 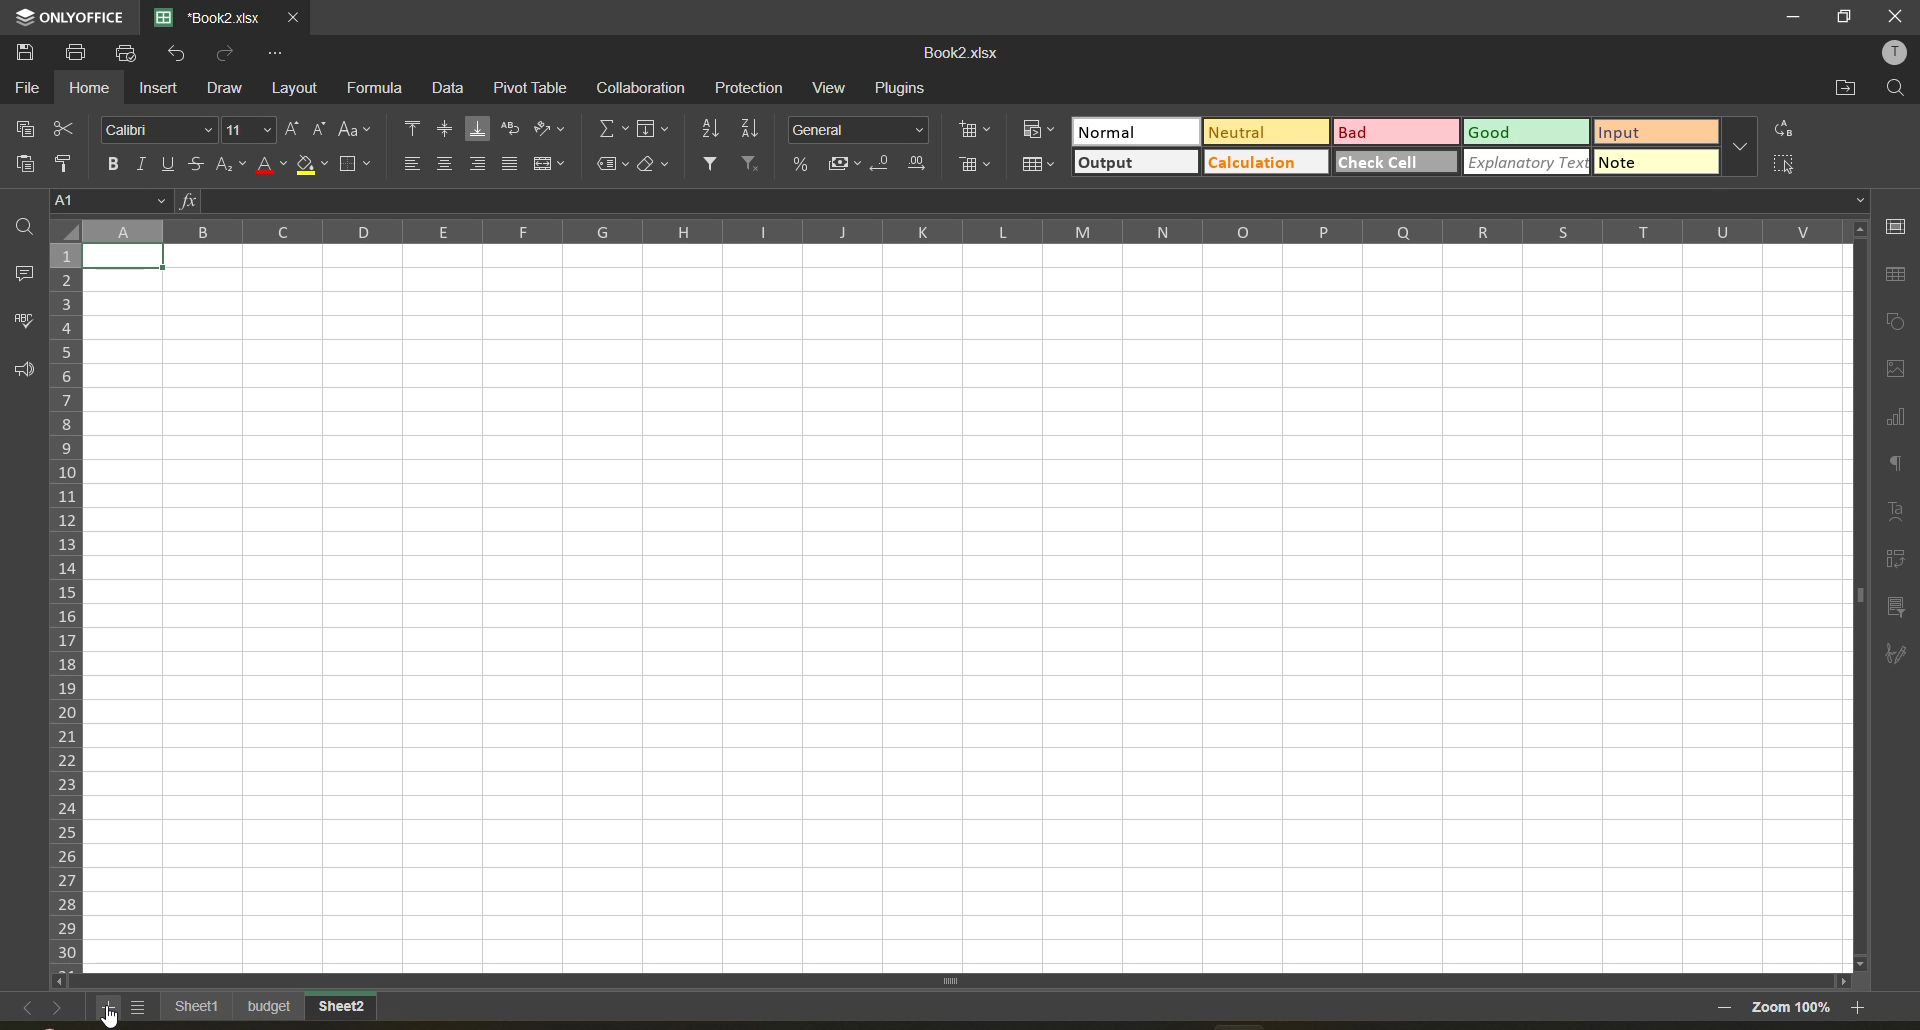 I want to click on decrement size, so click(x=320, y=130).